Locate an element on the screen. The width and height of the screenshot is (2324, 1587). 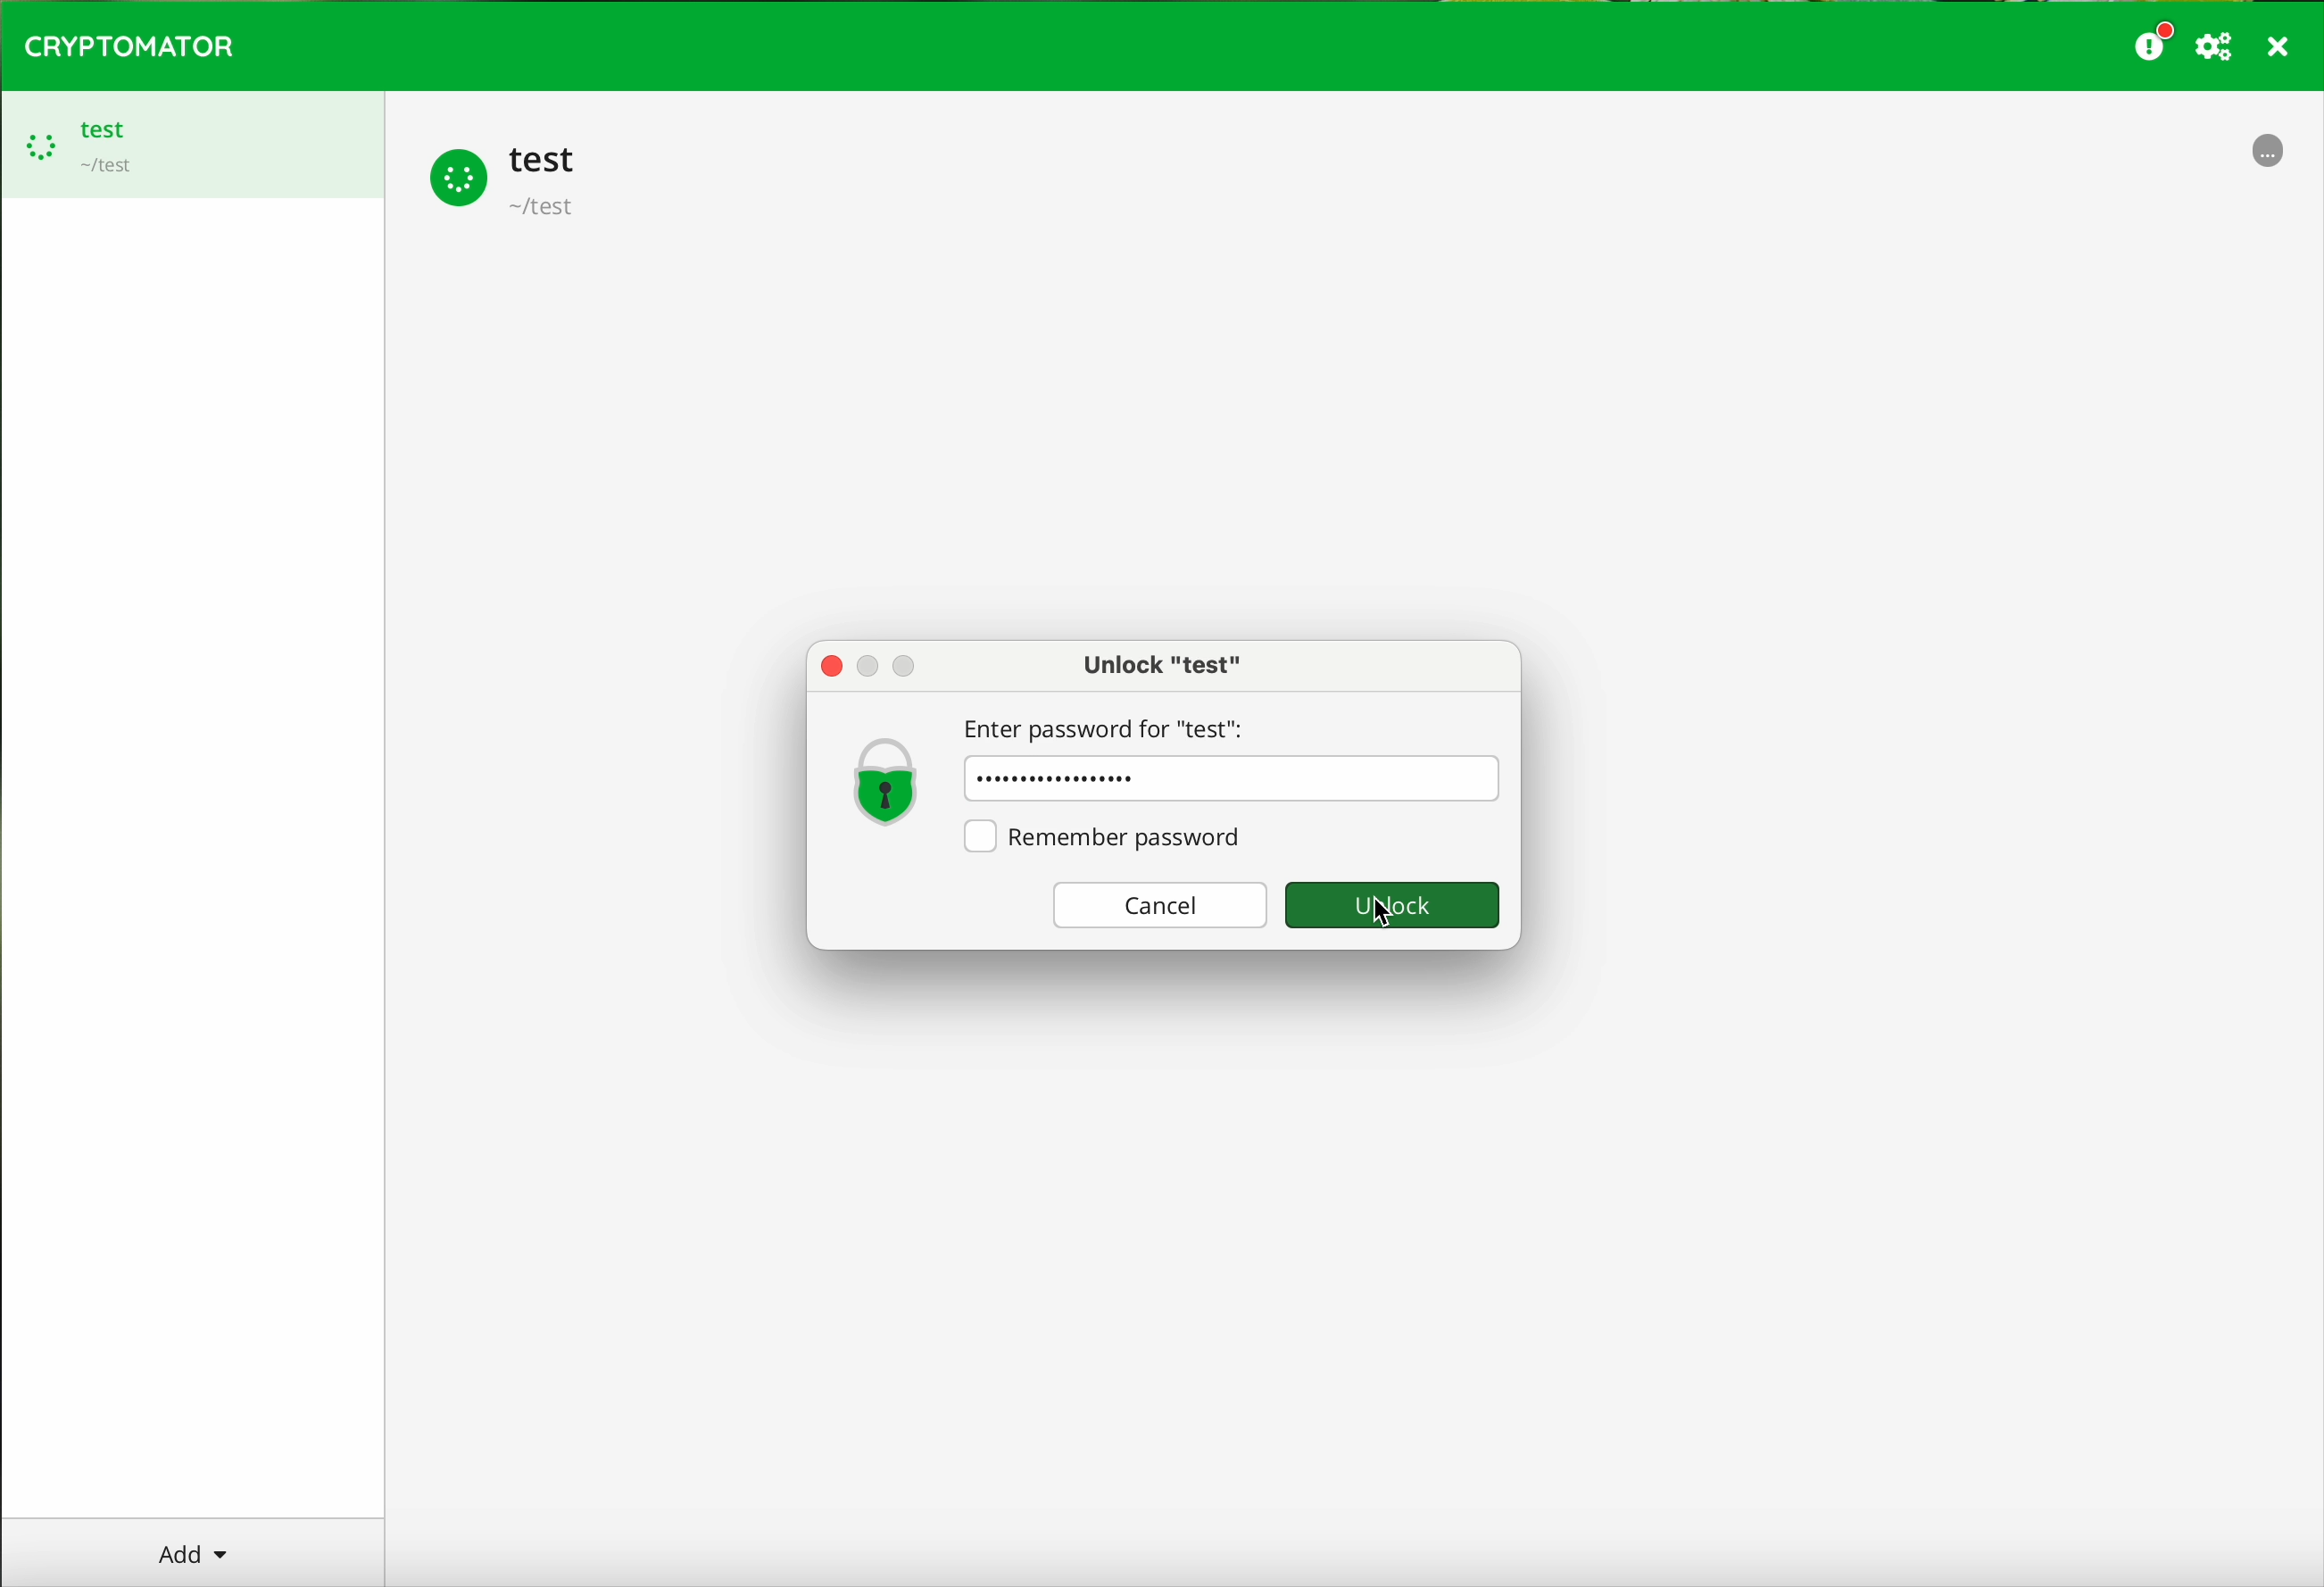
Remember password is located at coordinates (1110, 837).